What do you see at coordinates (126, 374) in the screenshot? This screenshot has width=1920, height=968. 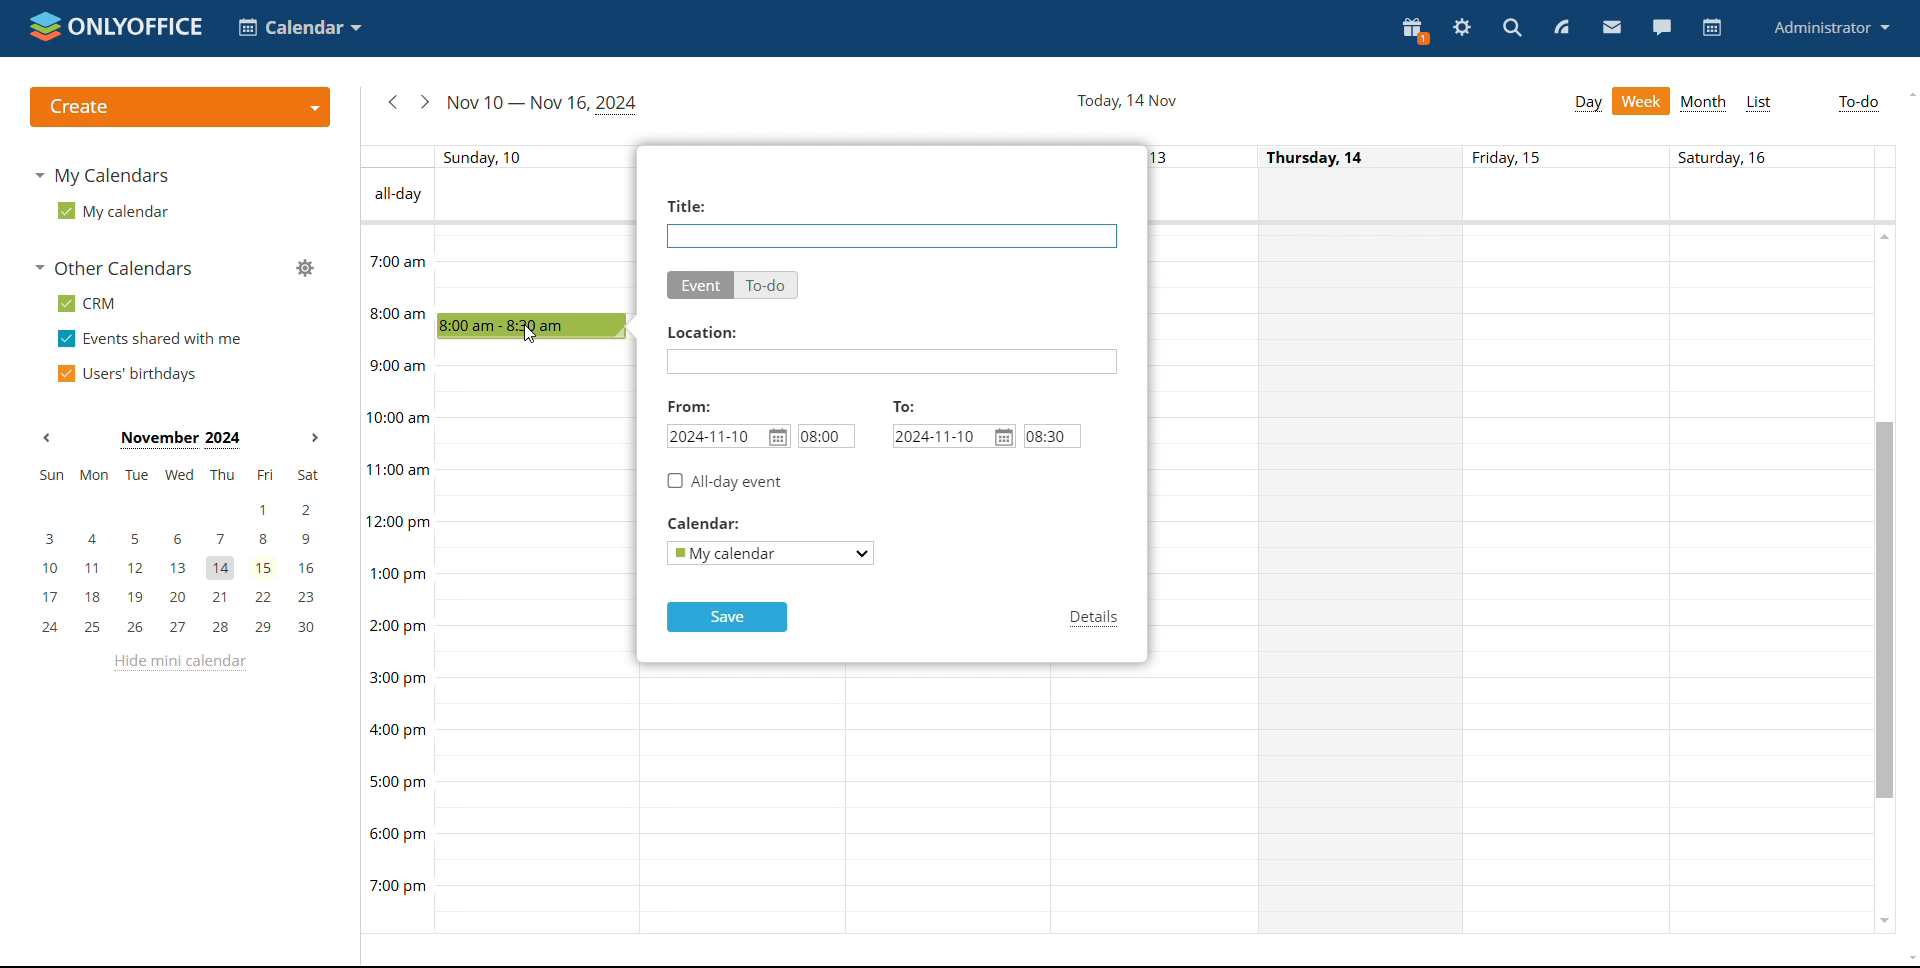 I see `users' birthdays` at bounding box center [126, 374].